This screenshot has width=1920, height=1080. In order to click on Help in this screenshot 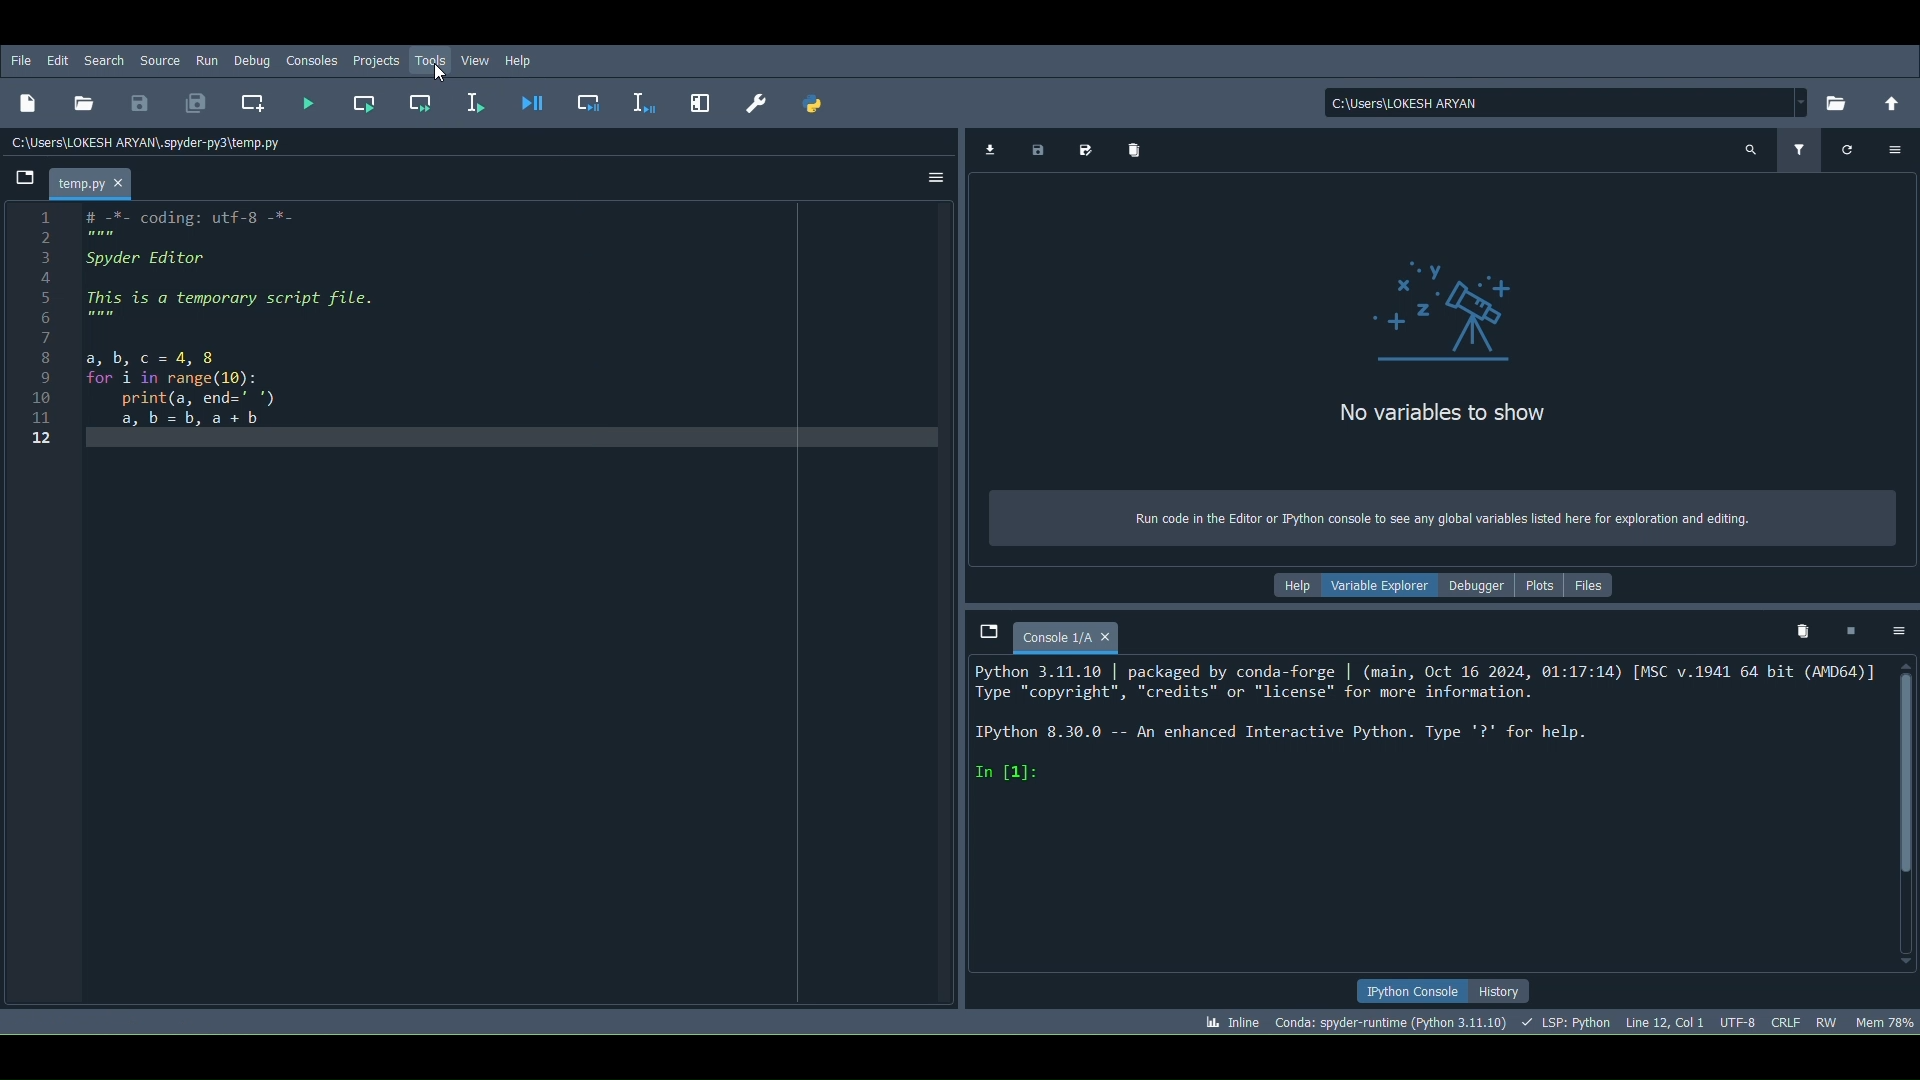, I will do `click(1289, 586)`.